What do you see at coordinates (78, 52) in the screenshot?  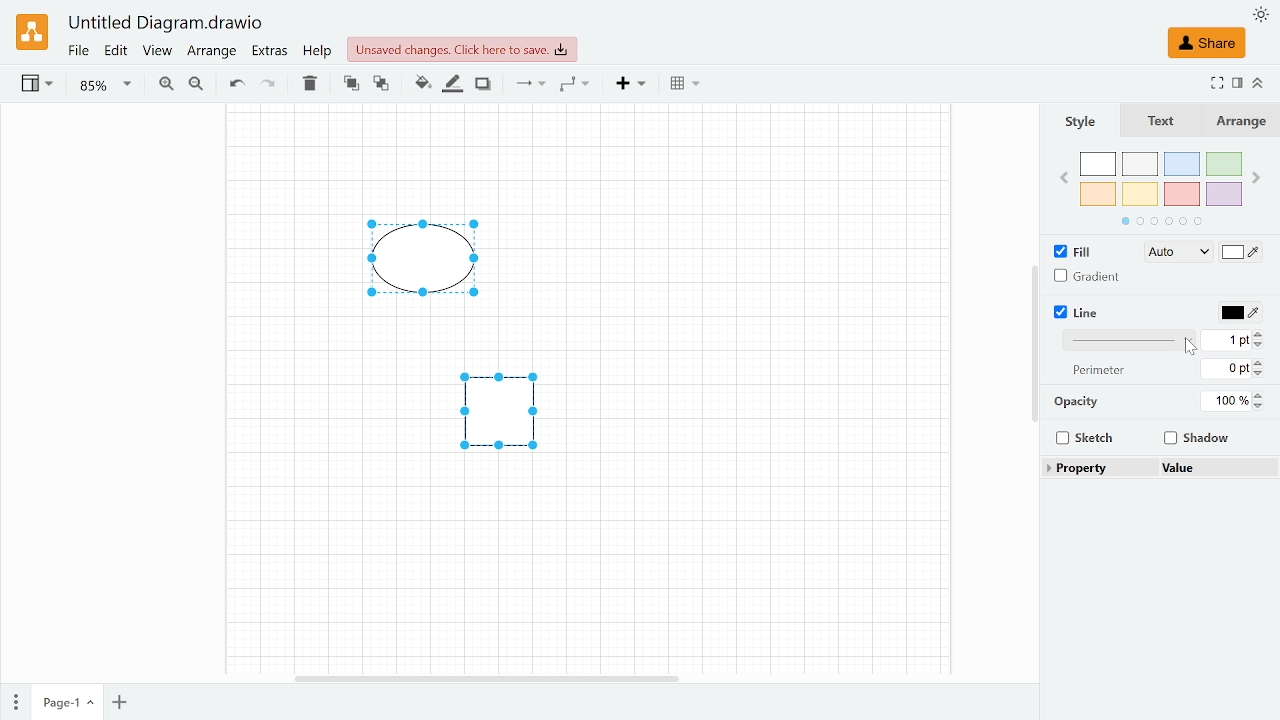 I see `Fie` at bounding box center [78, 52].